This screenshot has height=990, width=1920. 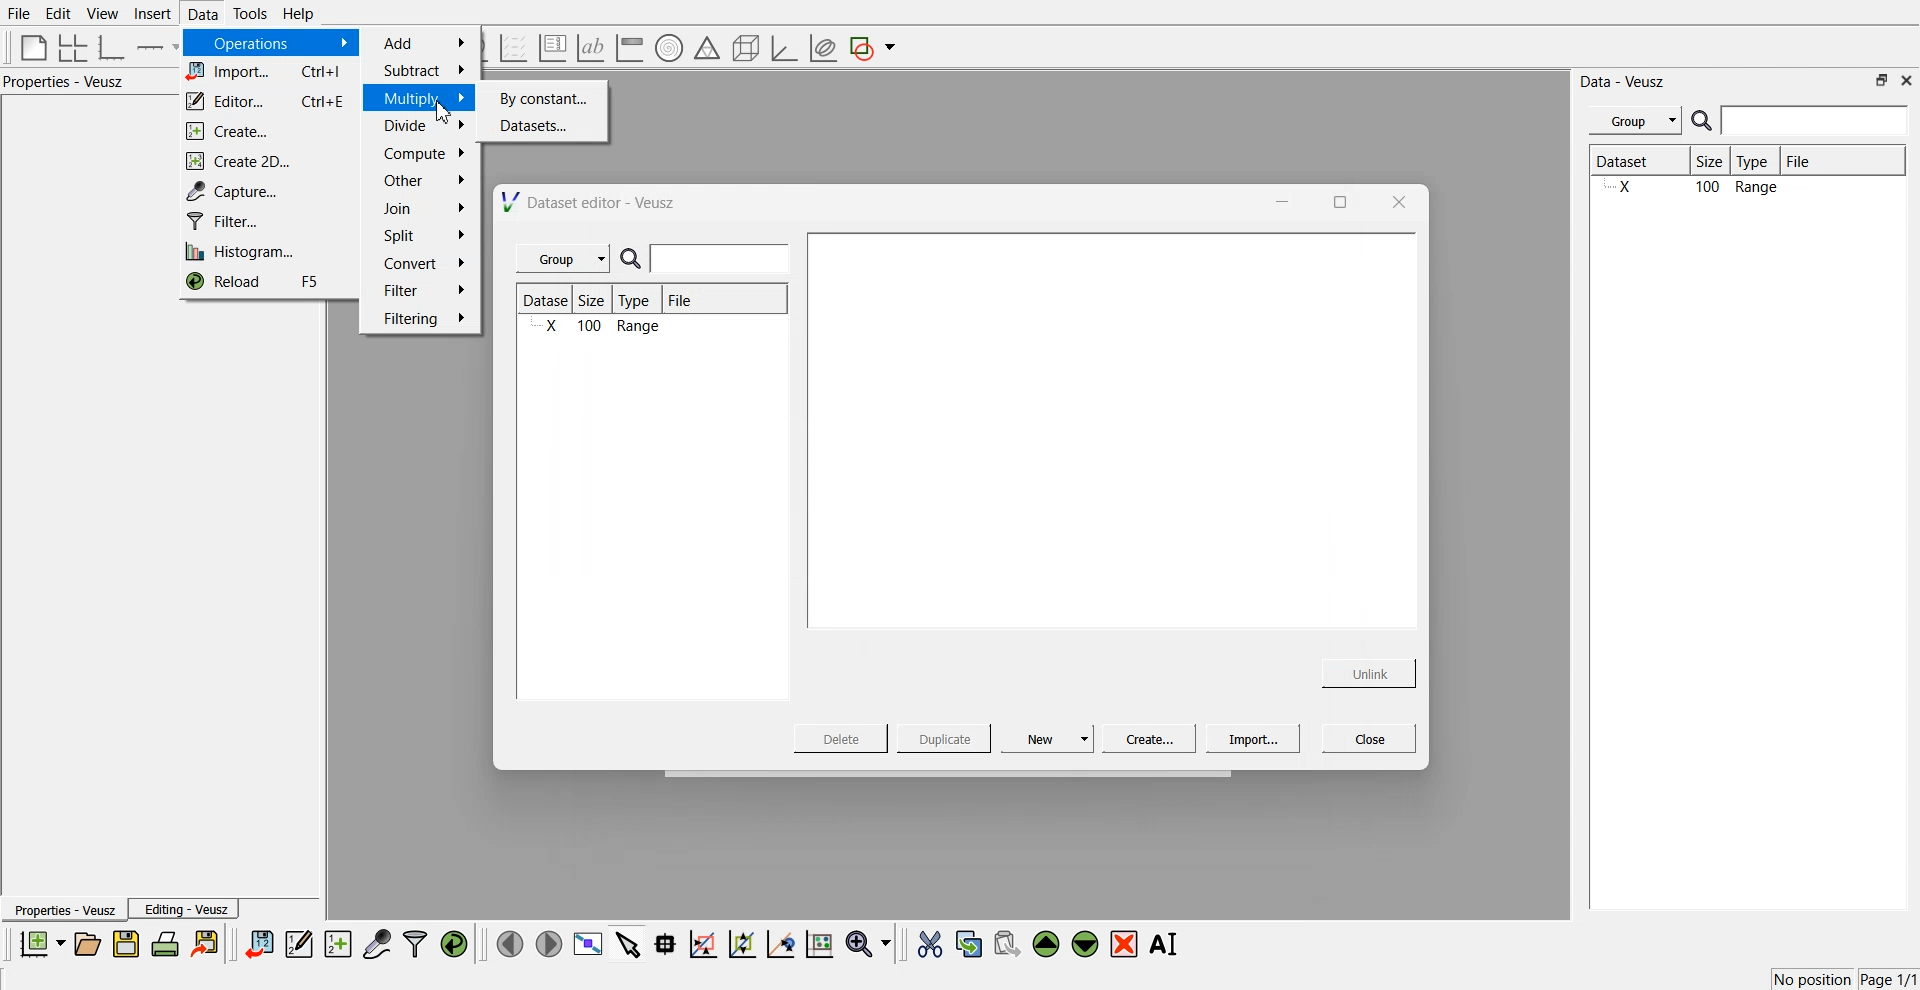 What do you see at coordinates (1882, 80) in the screenshot?
I see `minimise or maximise` at bounding box center [1882, 80].